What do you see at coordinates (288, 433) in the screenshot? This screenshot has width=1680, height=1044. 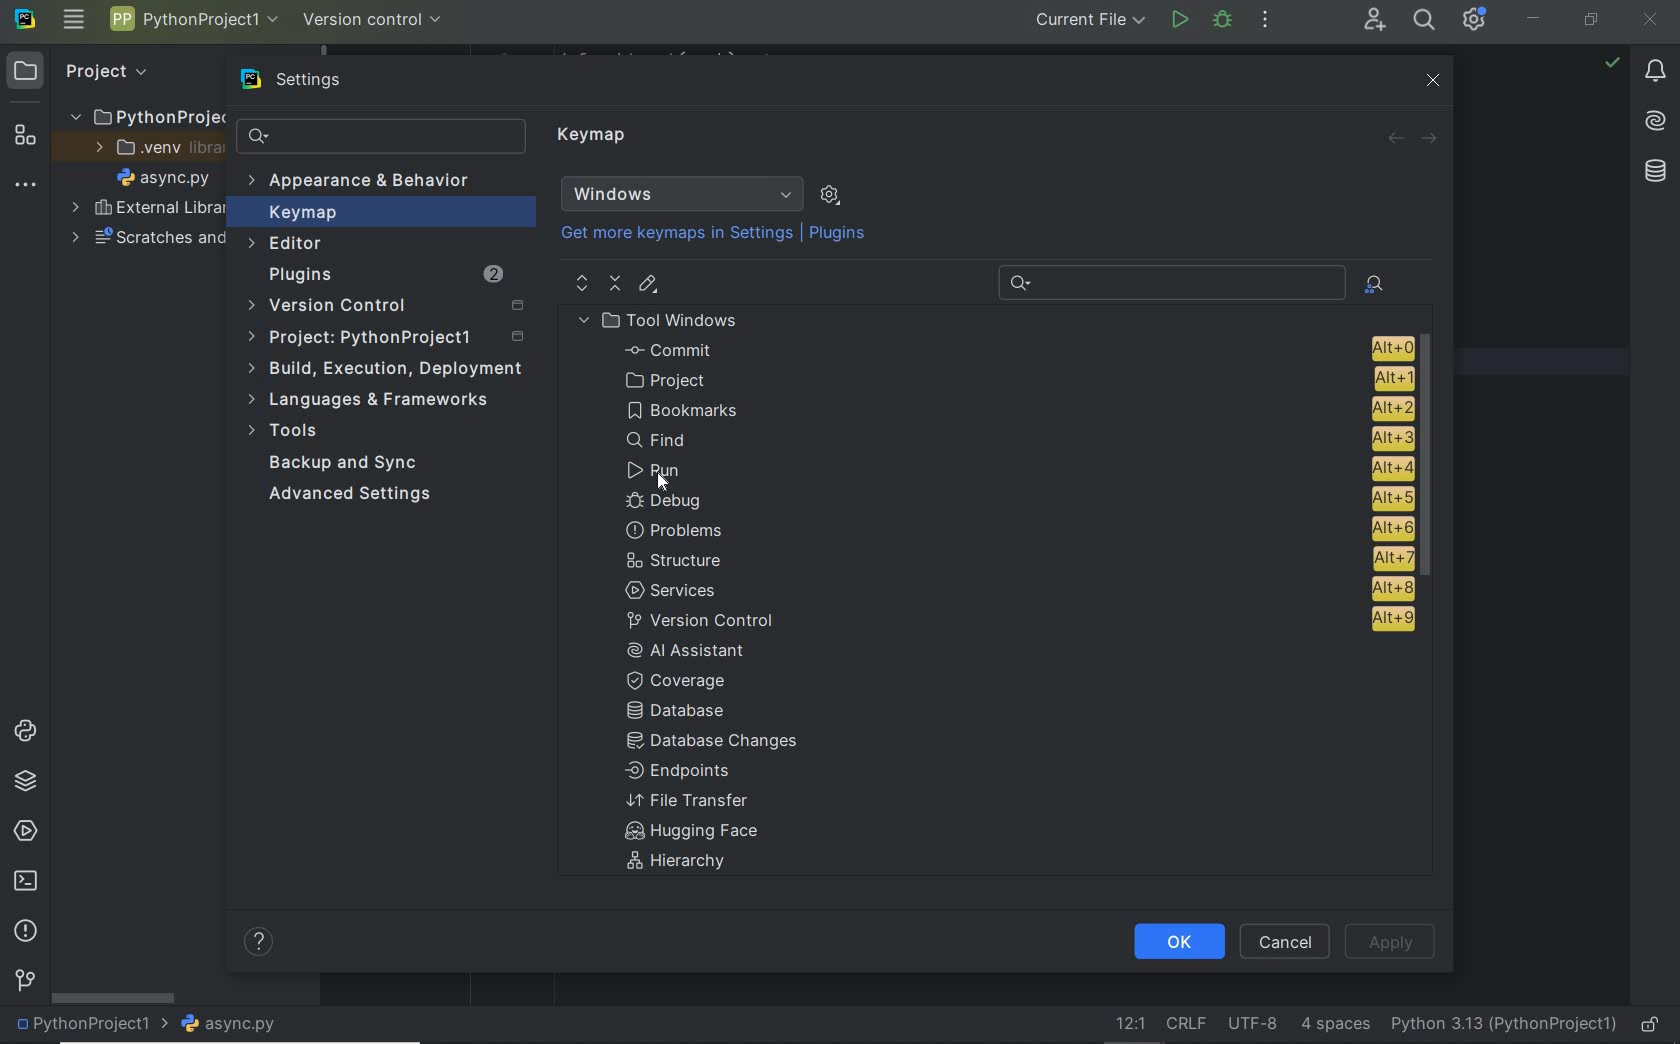 I see `Tools` at bounding box center [288, 433].